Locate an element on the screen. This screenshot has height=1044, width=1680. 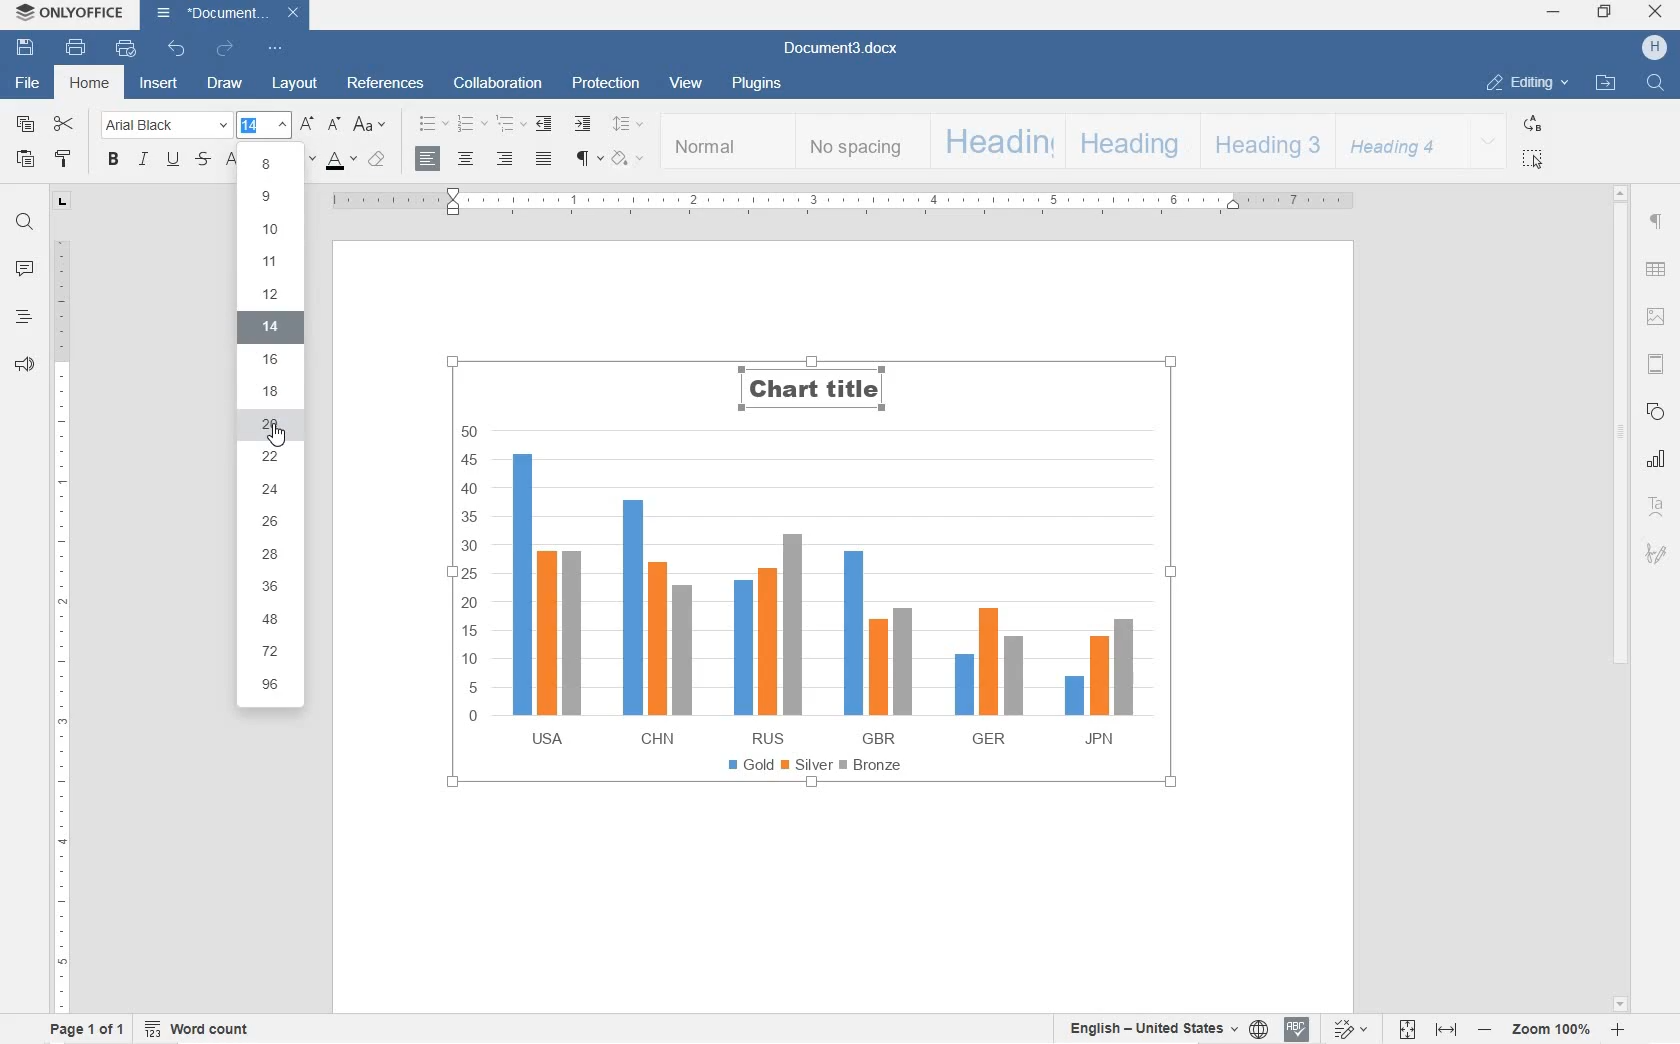
CLOSE is located at coordinates (1658, 13).